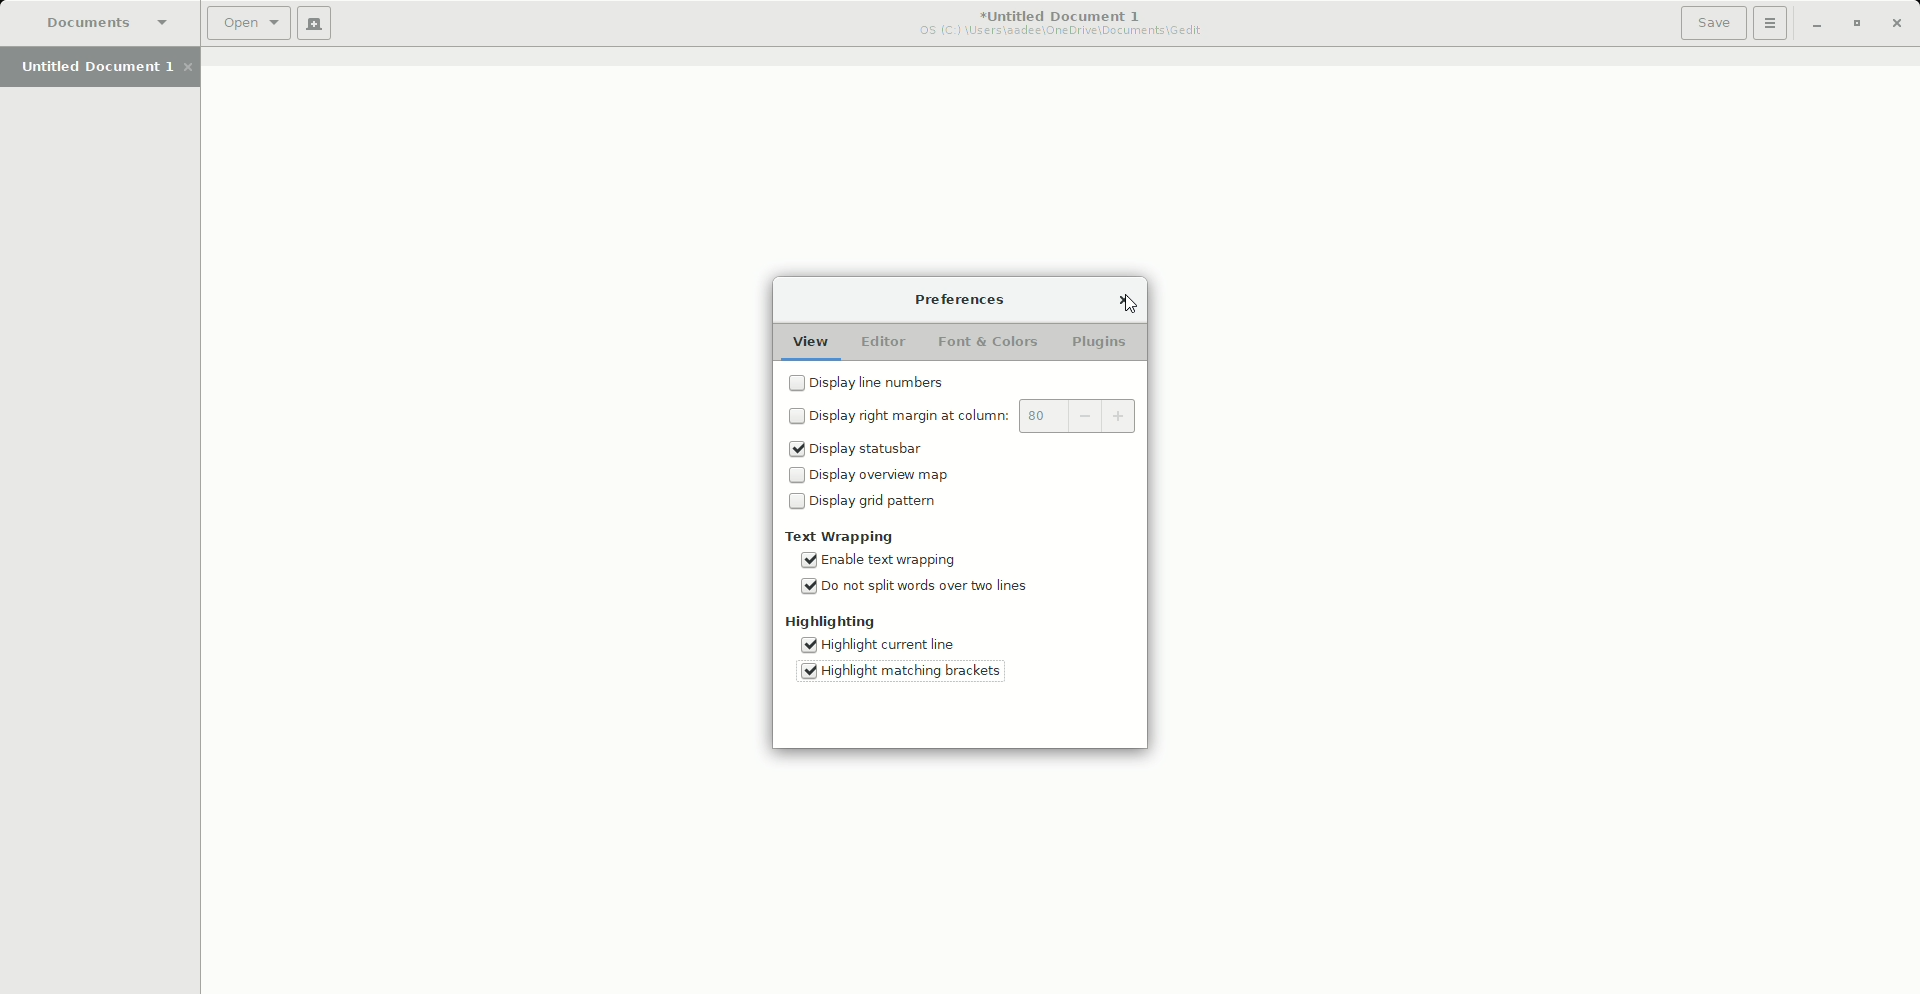  I want to click on Options, so click(1766, 24).